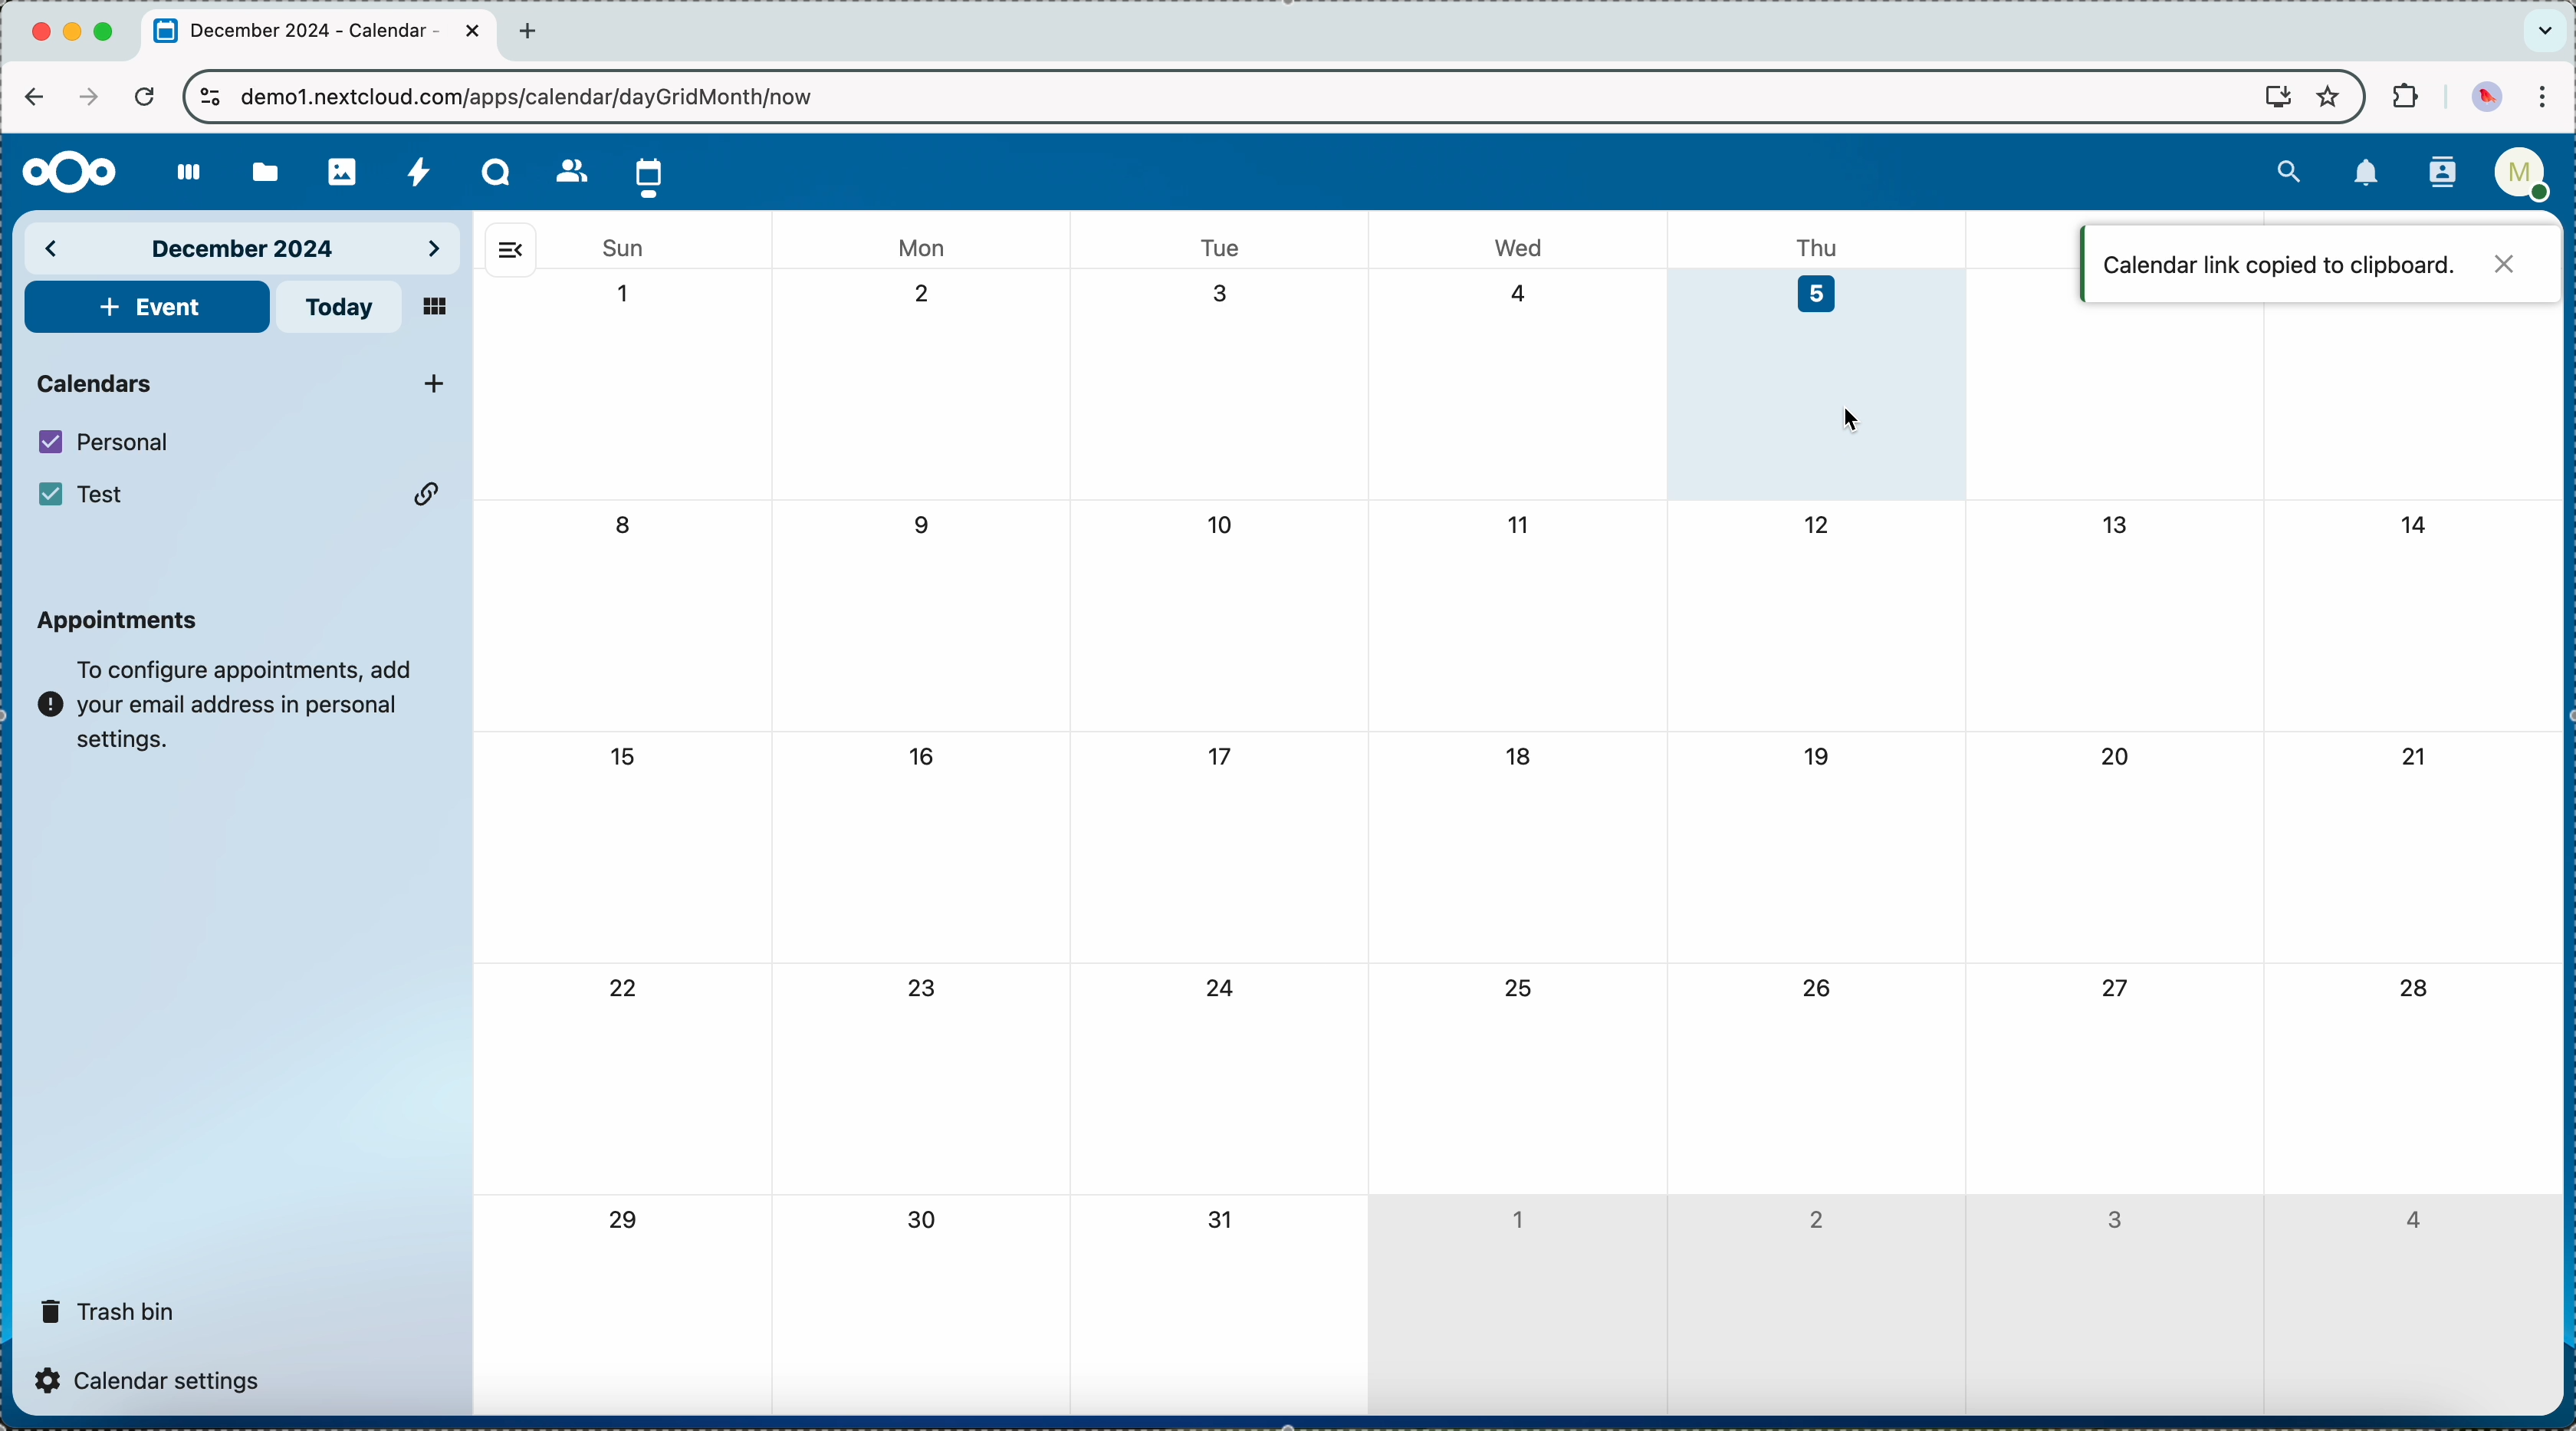  Describe the element at coordinates (2326, 95) in the screenshot. I see `favorites` at that location.